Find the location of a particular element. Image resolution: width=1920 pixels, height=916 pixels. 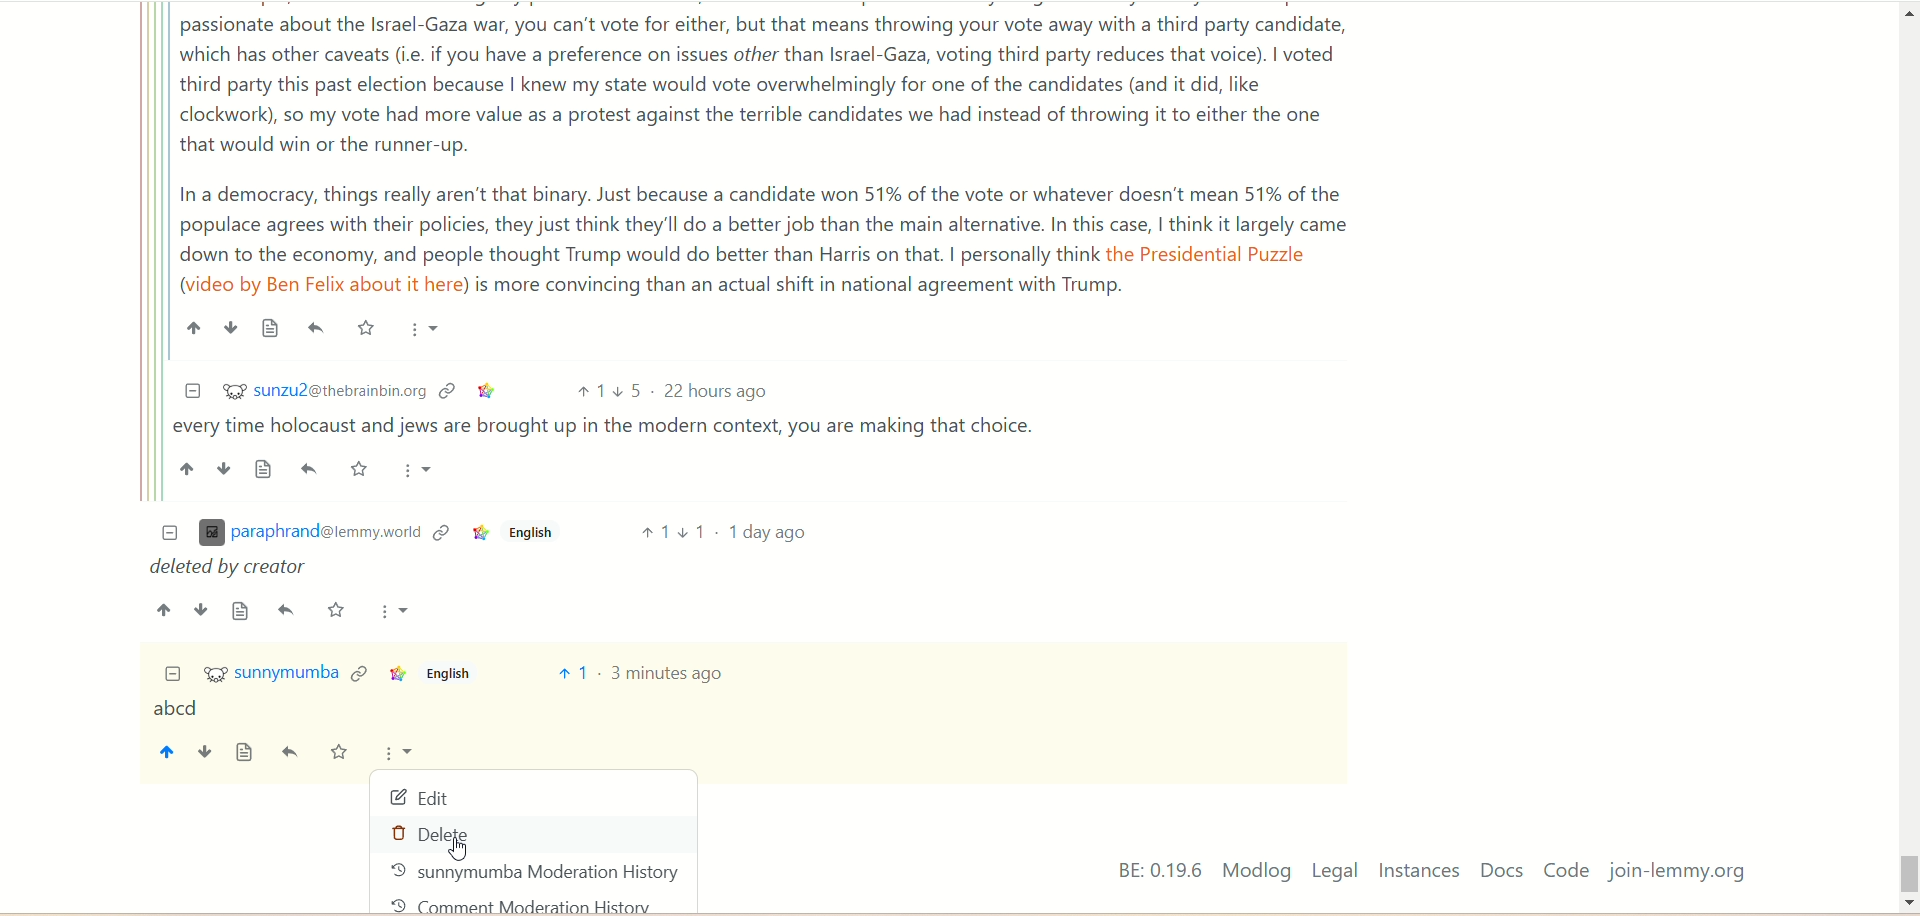

Reply is located at coordinates (312, 469).